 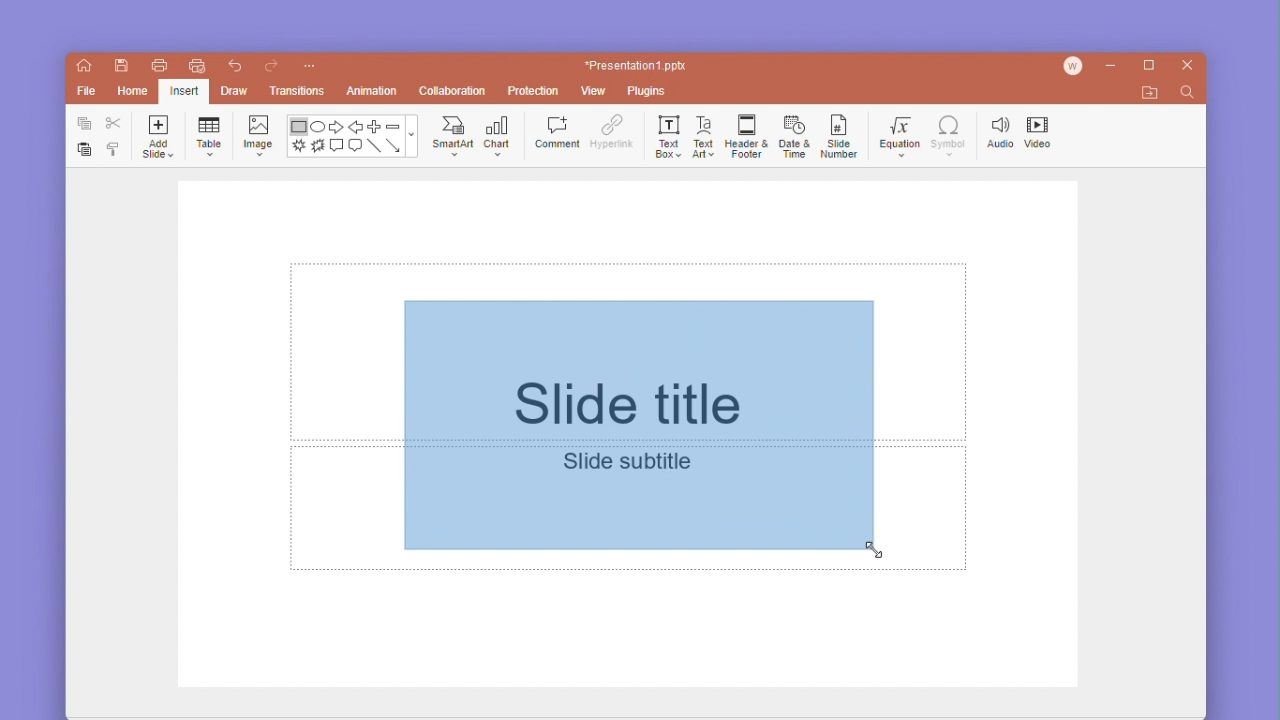 What do you see at coordinates (311, 64) in the screenshot?
I see `customize quick access toolbar` at bounding box center [311, 64].